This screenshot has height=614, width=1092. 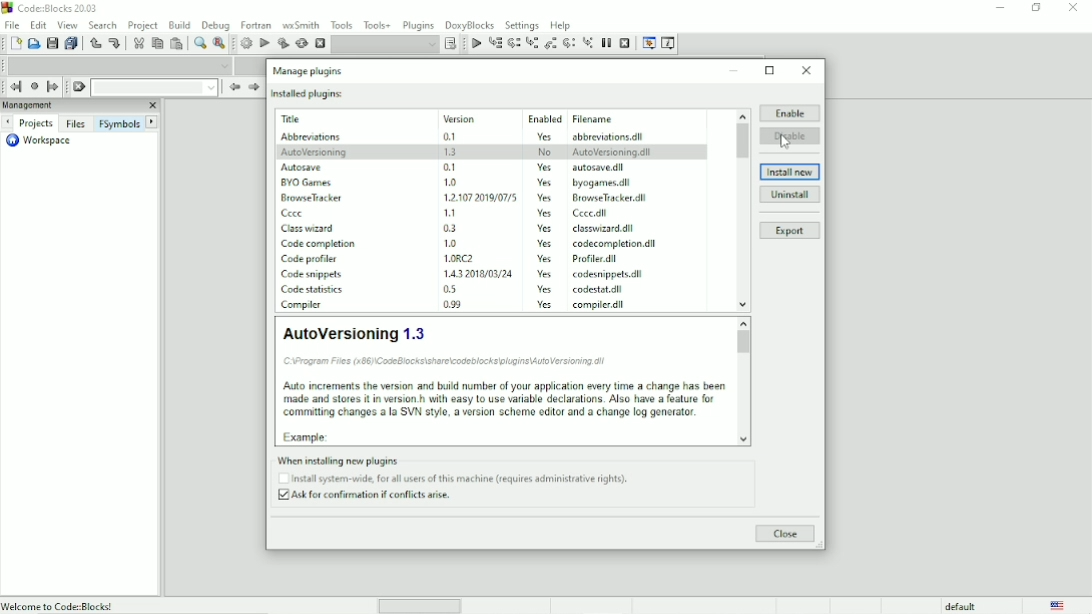 I want to click on byogames.dll, so click(x=603, y=182).